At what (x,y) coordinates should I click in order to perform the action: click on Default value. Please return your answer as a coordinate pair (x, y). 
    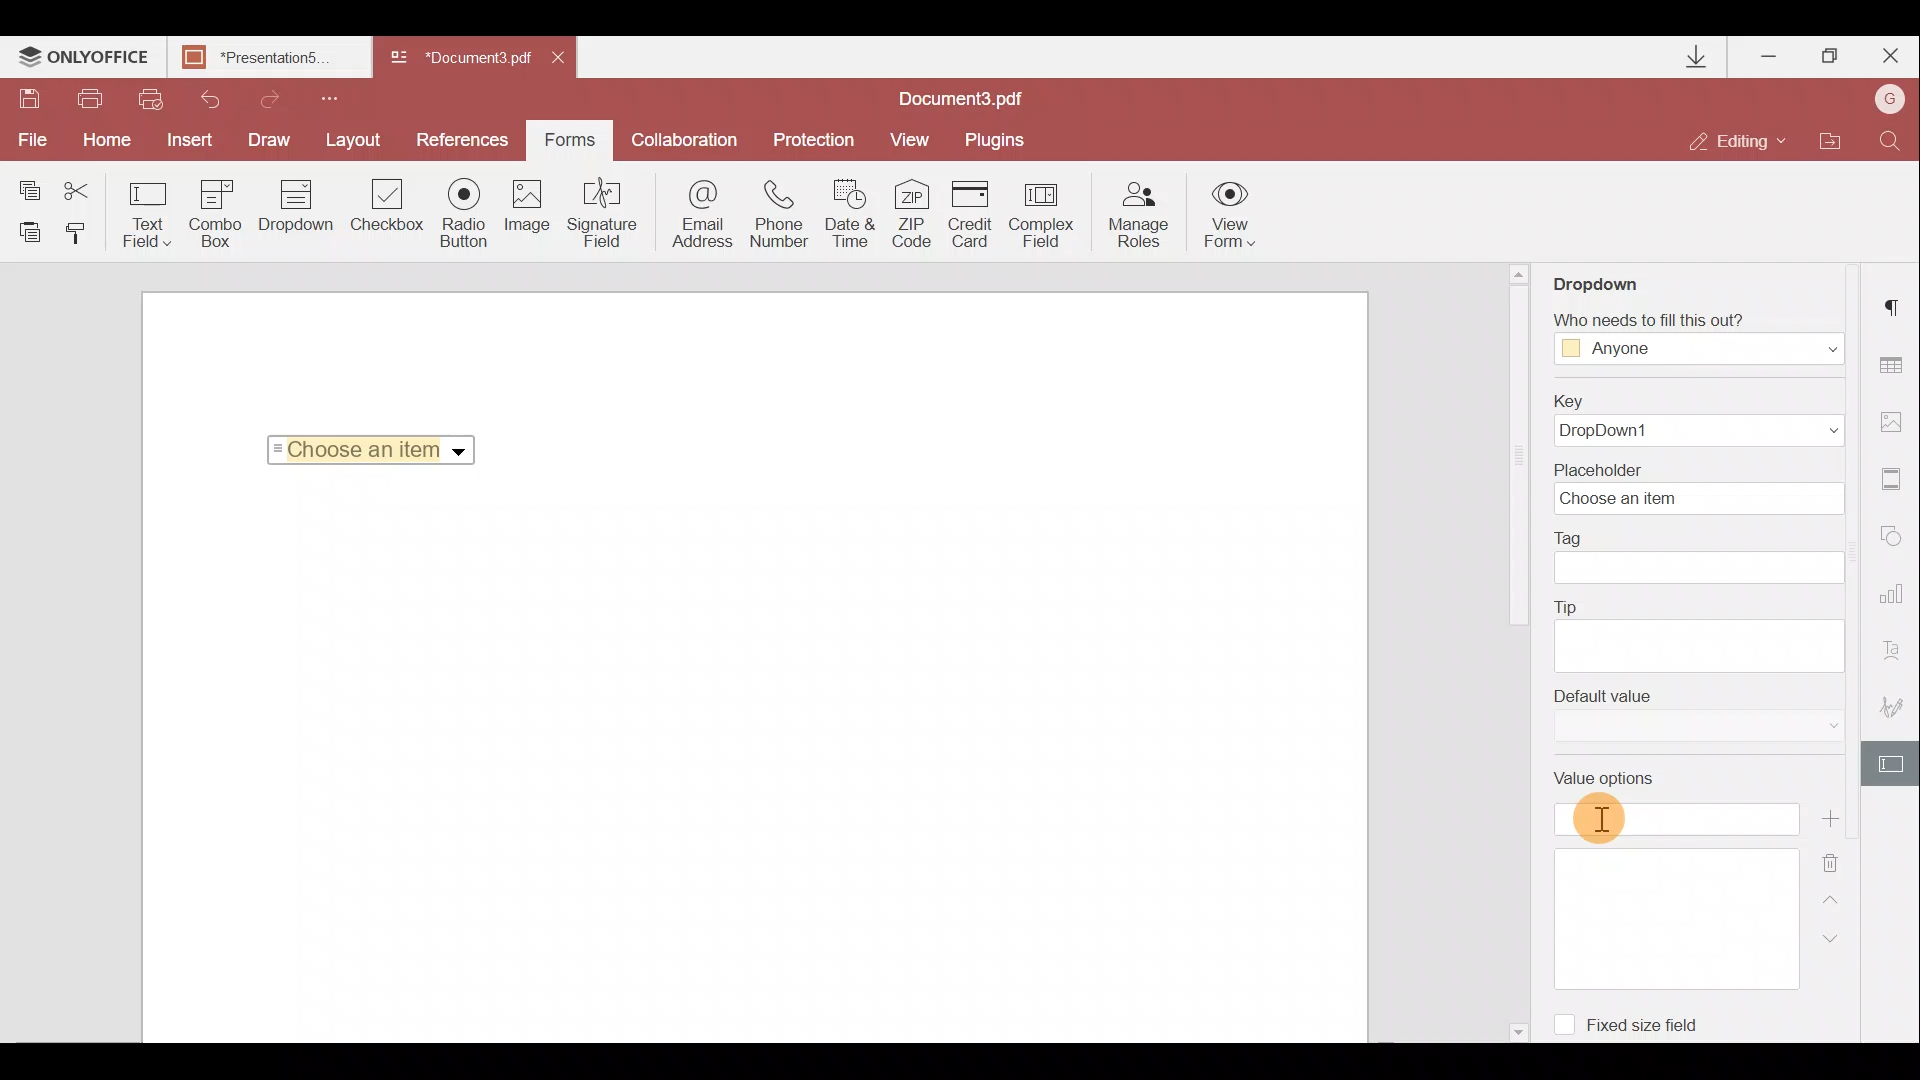
    Looking at the image, I should click on (1699, 715).